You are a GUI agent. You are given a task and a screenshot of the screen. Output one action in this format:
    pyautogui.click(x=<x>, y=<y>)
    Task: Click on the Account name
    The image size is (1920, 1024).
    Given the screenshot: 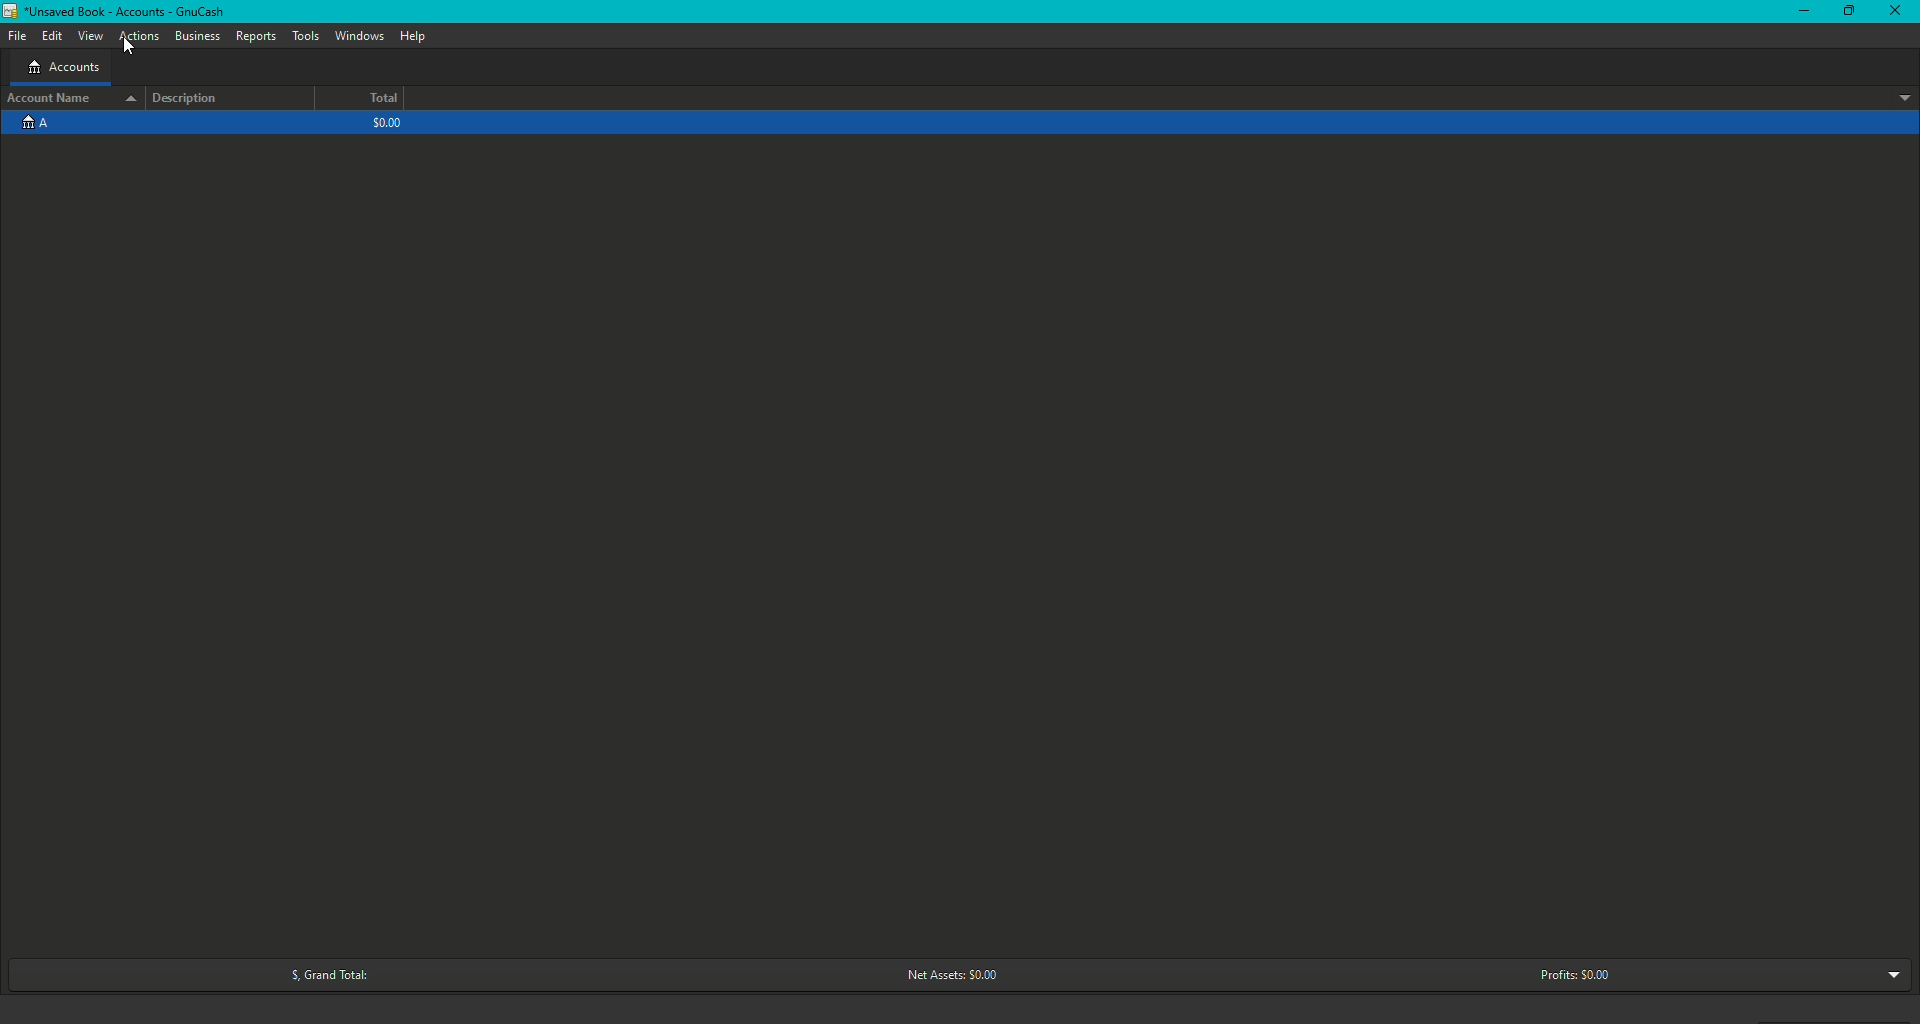 What is the action you would take?
    pyautogui.click(x=69, y=98)
    